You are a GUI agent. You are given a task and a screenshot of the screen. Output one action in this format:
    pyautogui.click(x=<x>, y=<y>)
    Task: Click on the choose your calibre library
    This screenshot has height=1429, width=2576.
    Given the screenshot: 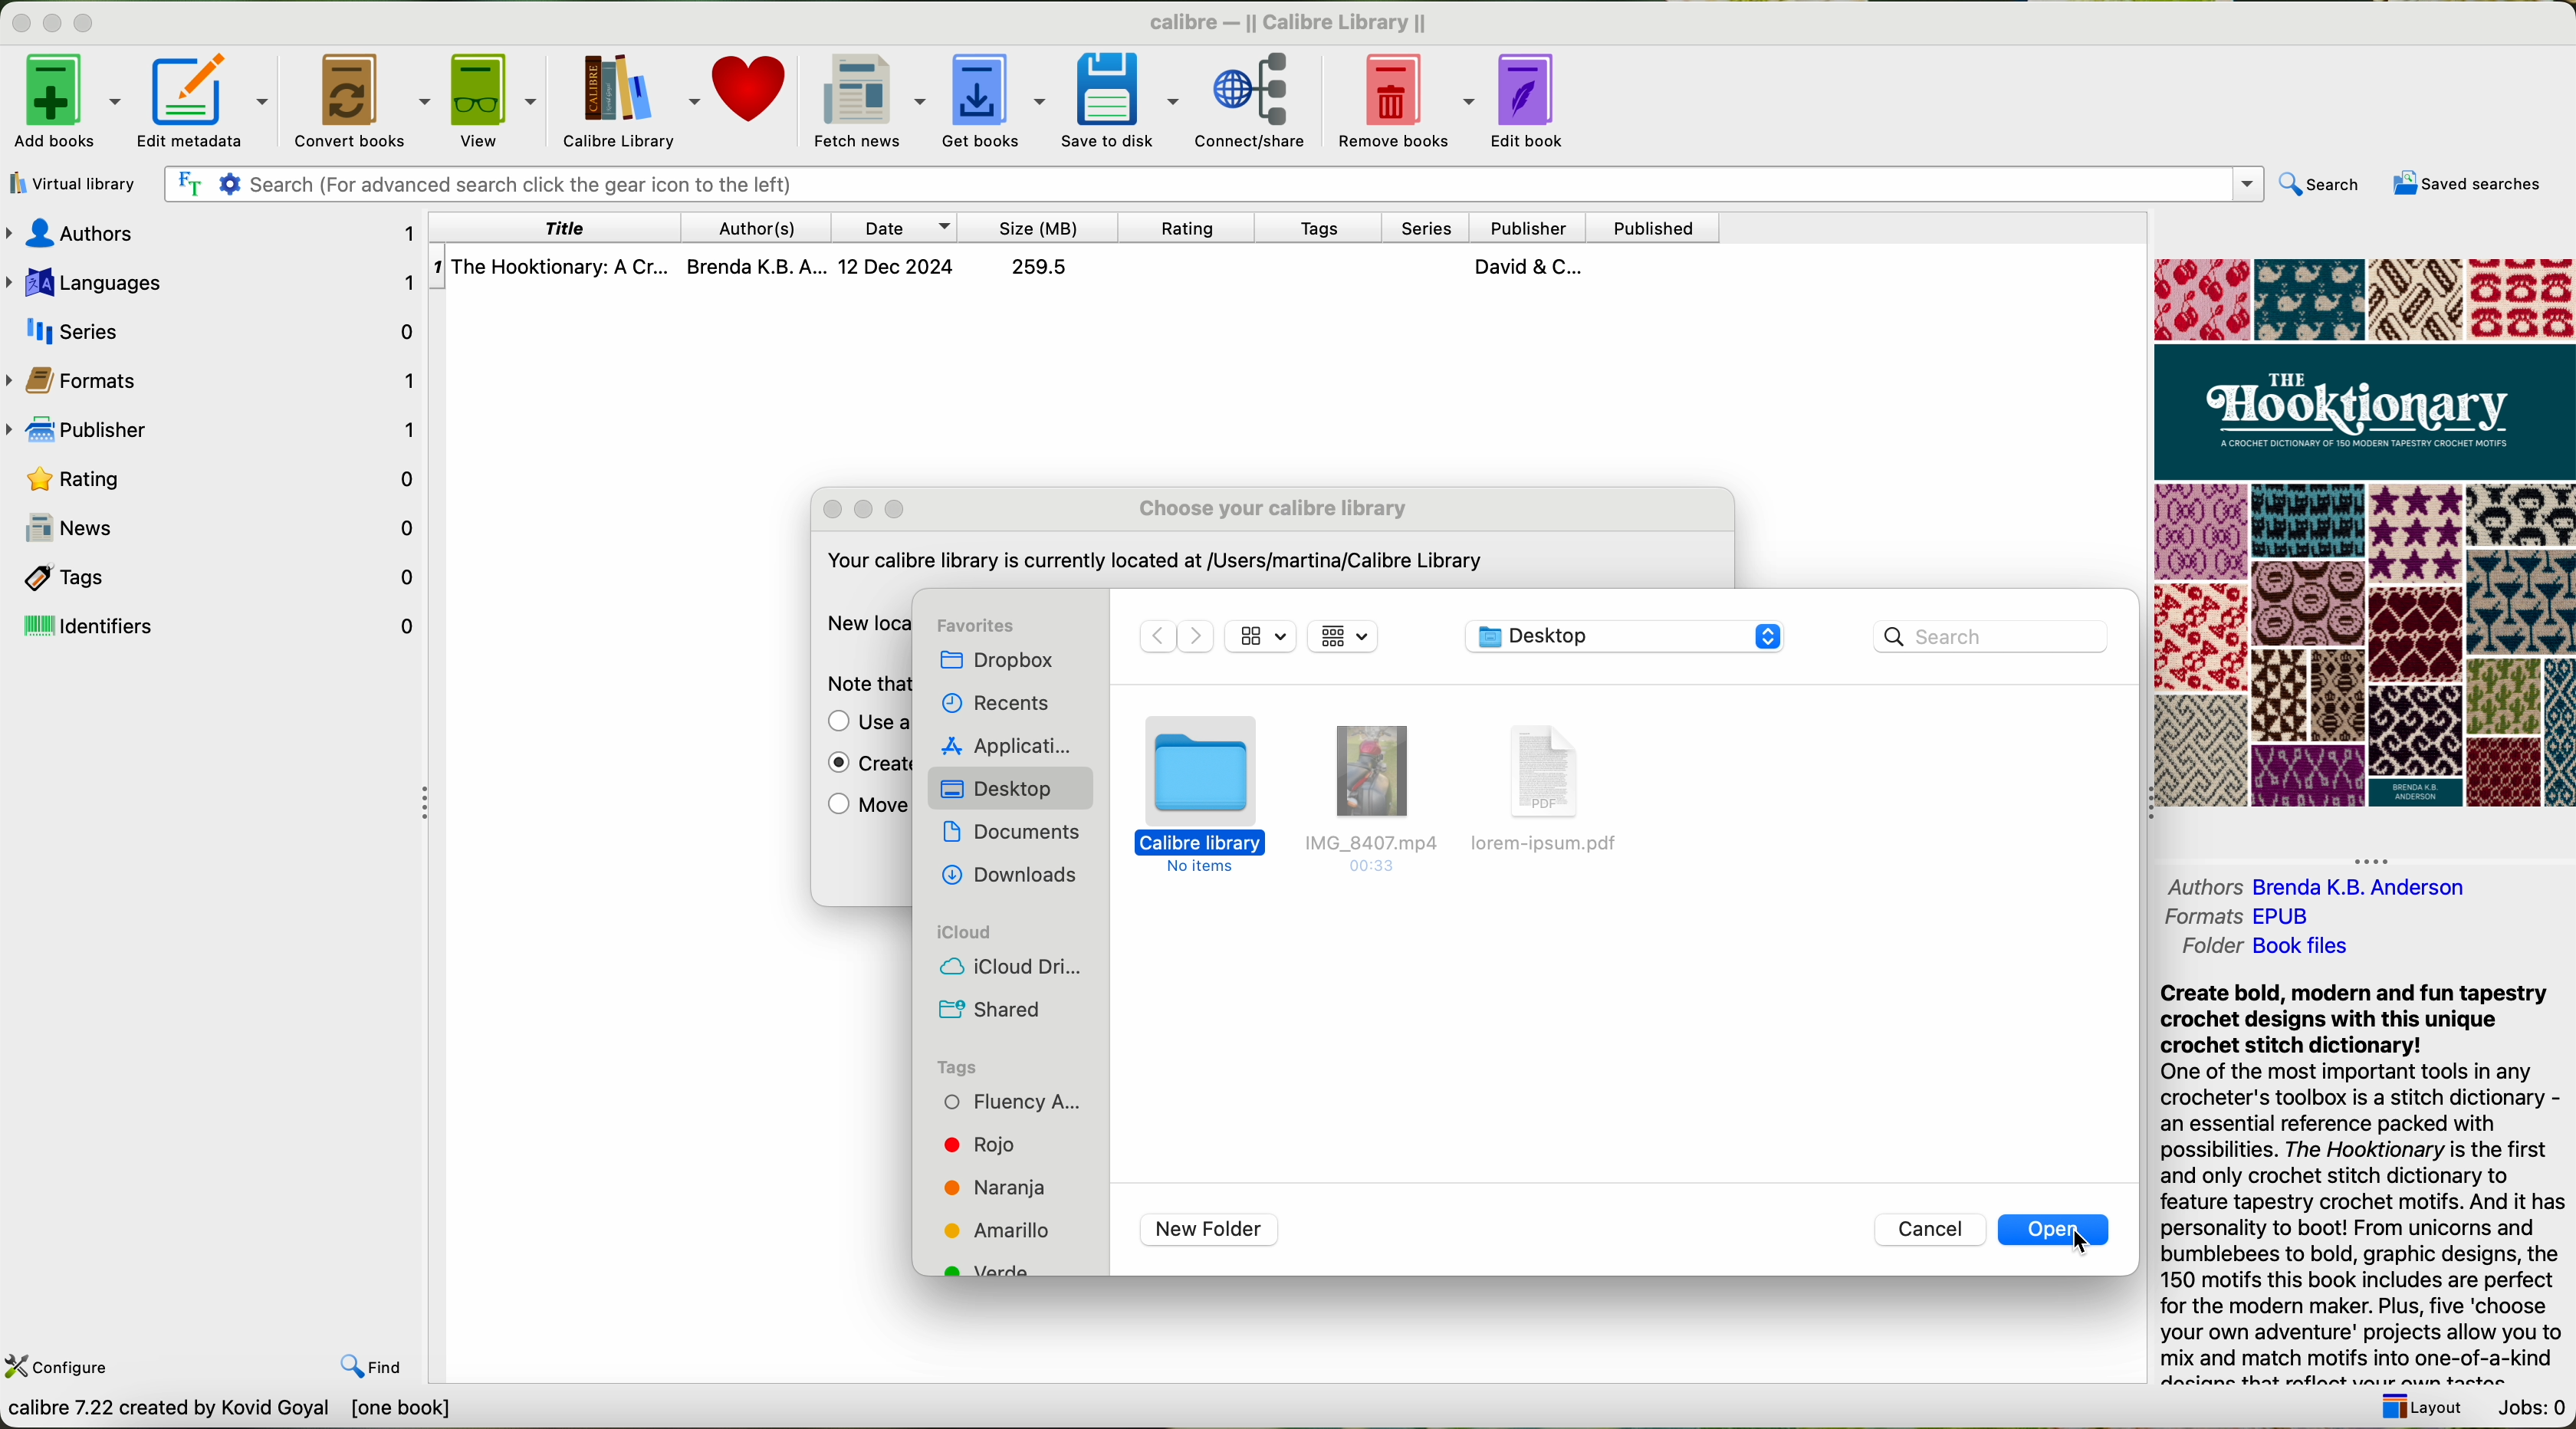 What is the action you would take?
    pyautogui.click(x=1270, y=511)
    